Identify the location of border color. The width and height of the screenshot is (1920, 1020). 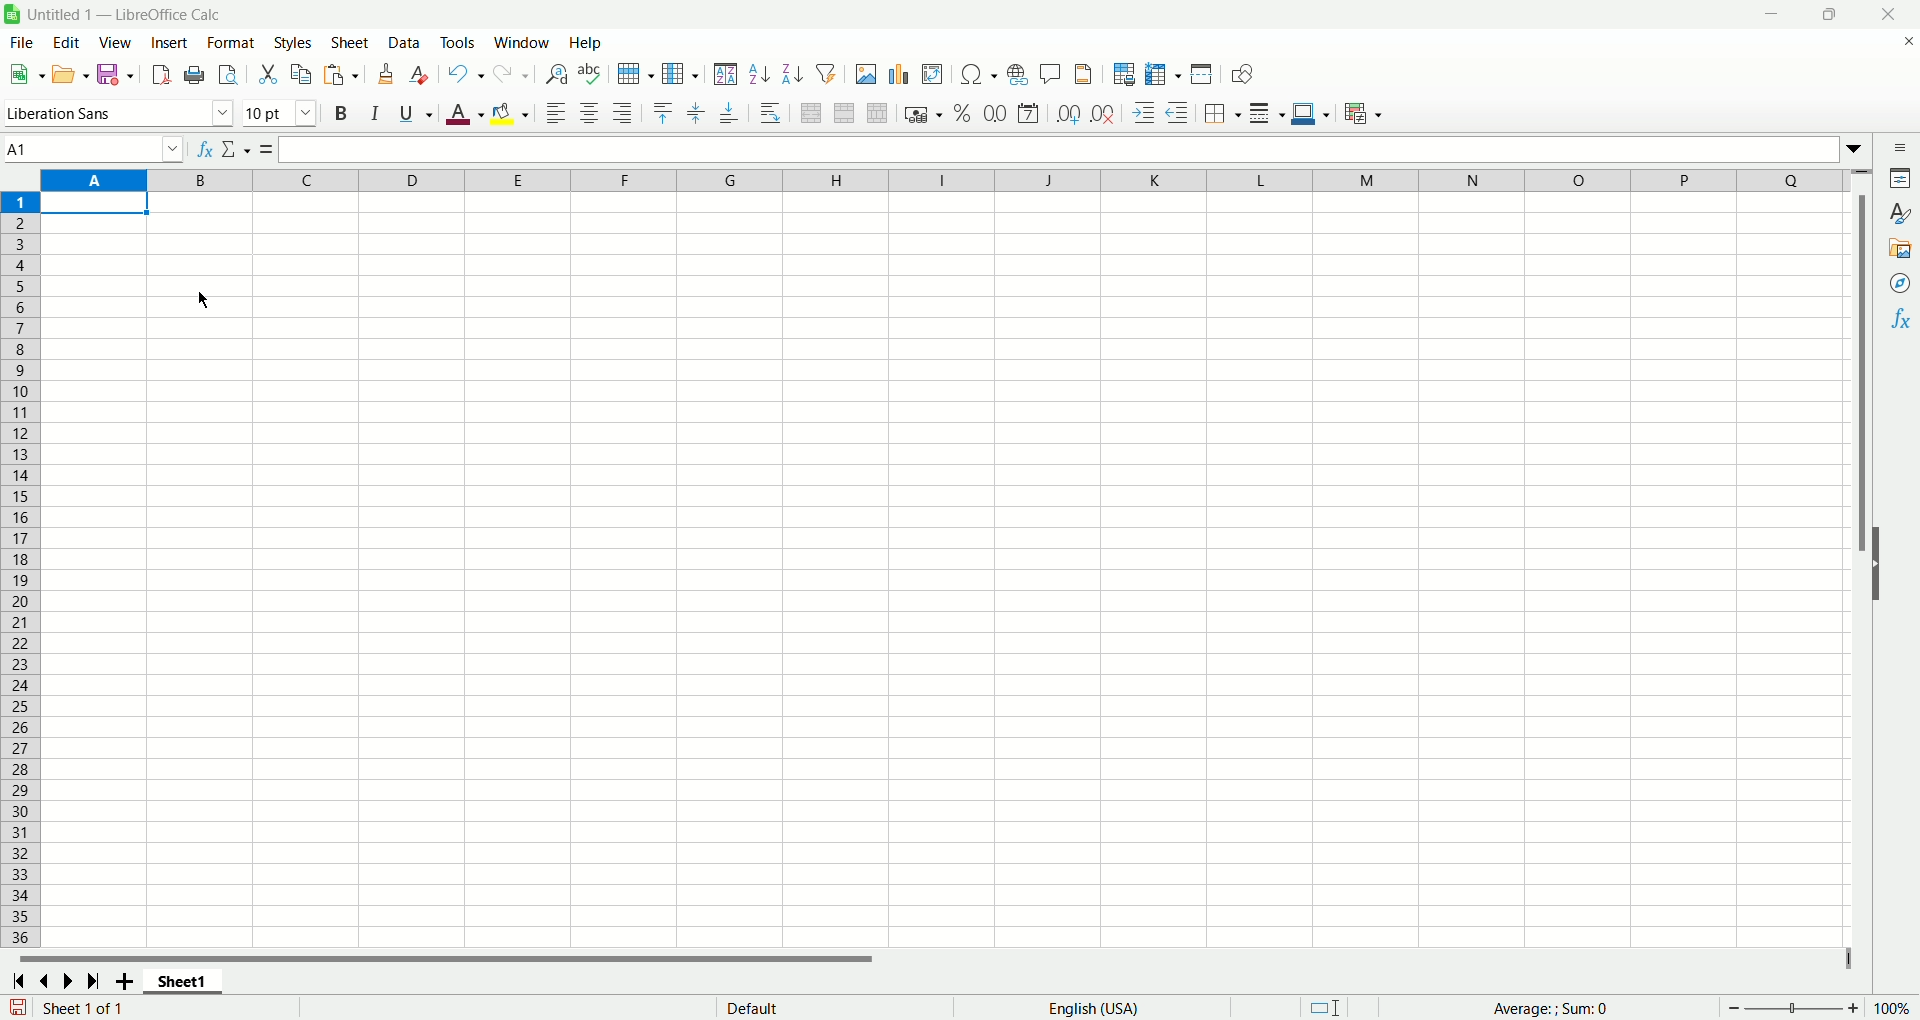
(1311, 115).